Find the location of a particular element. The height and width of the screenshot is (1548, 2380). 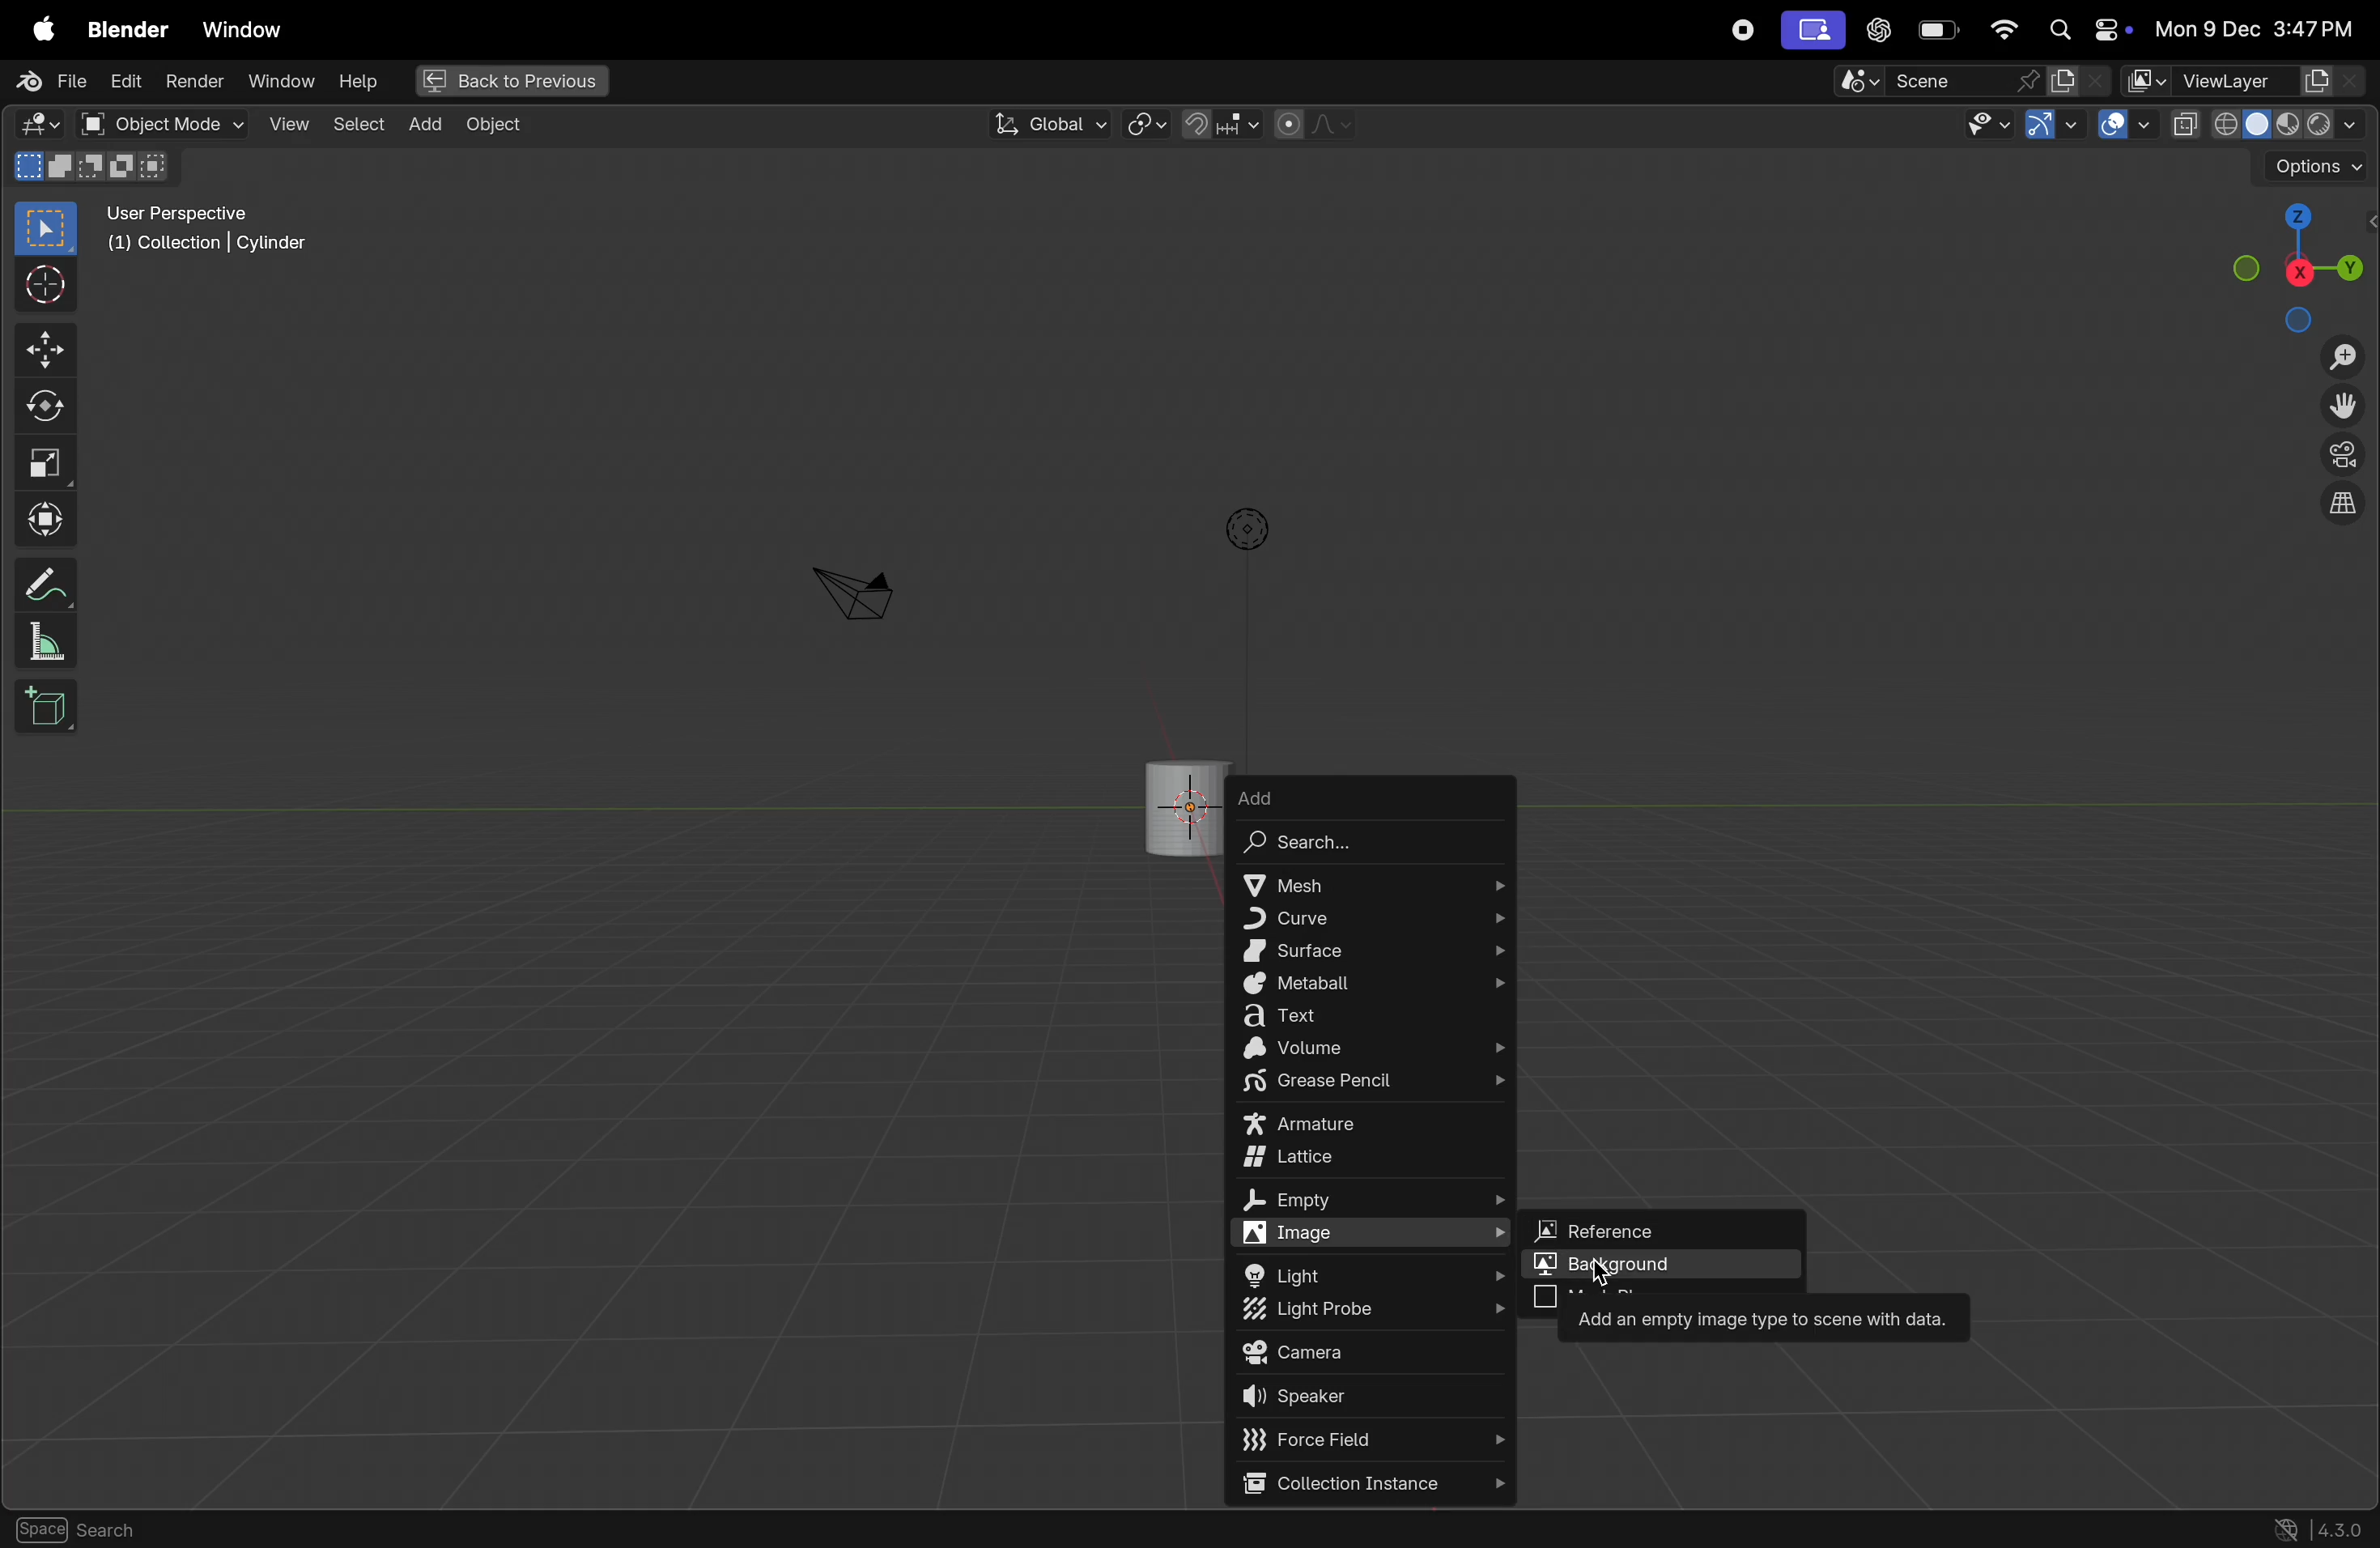

lattice is located at coordinates (1376, 1159).